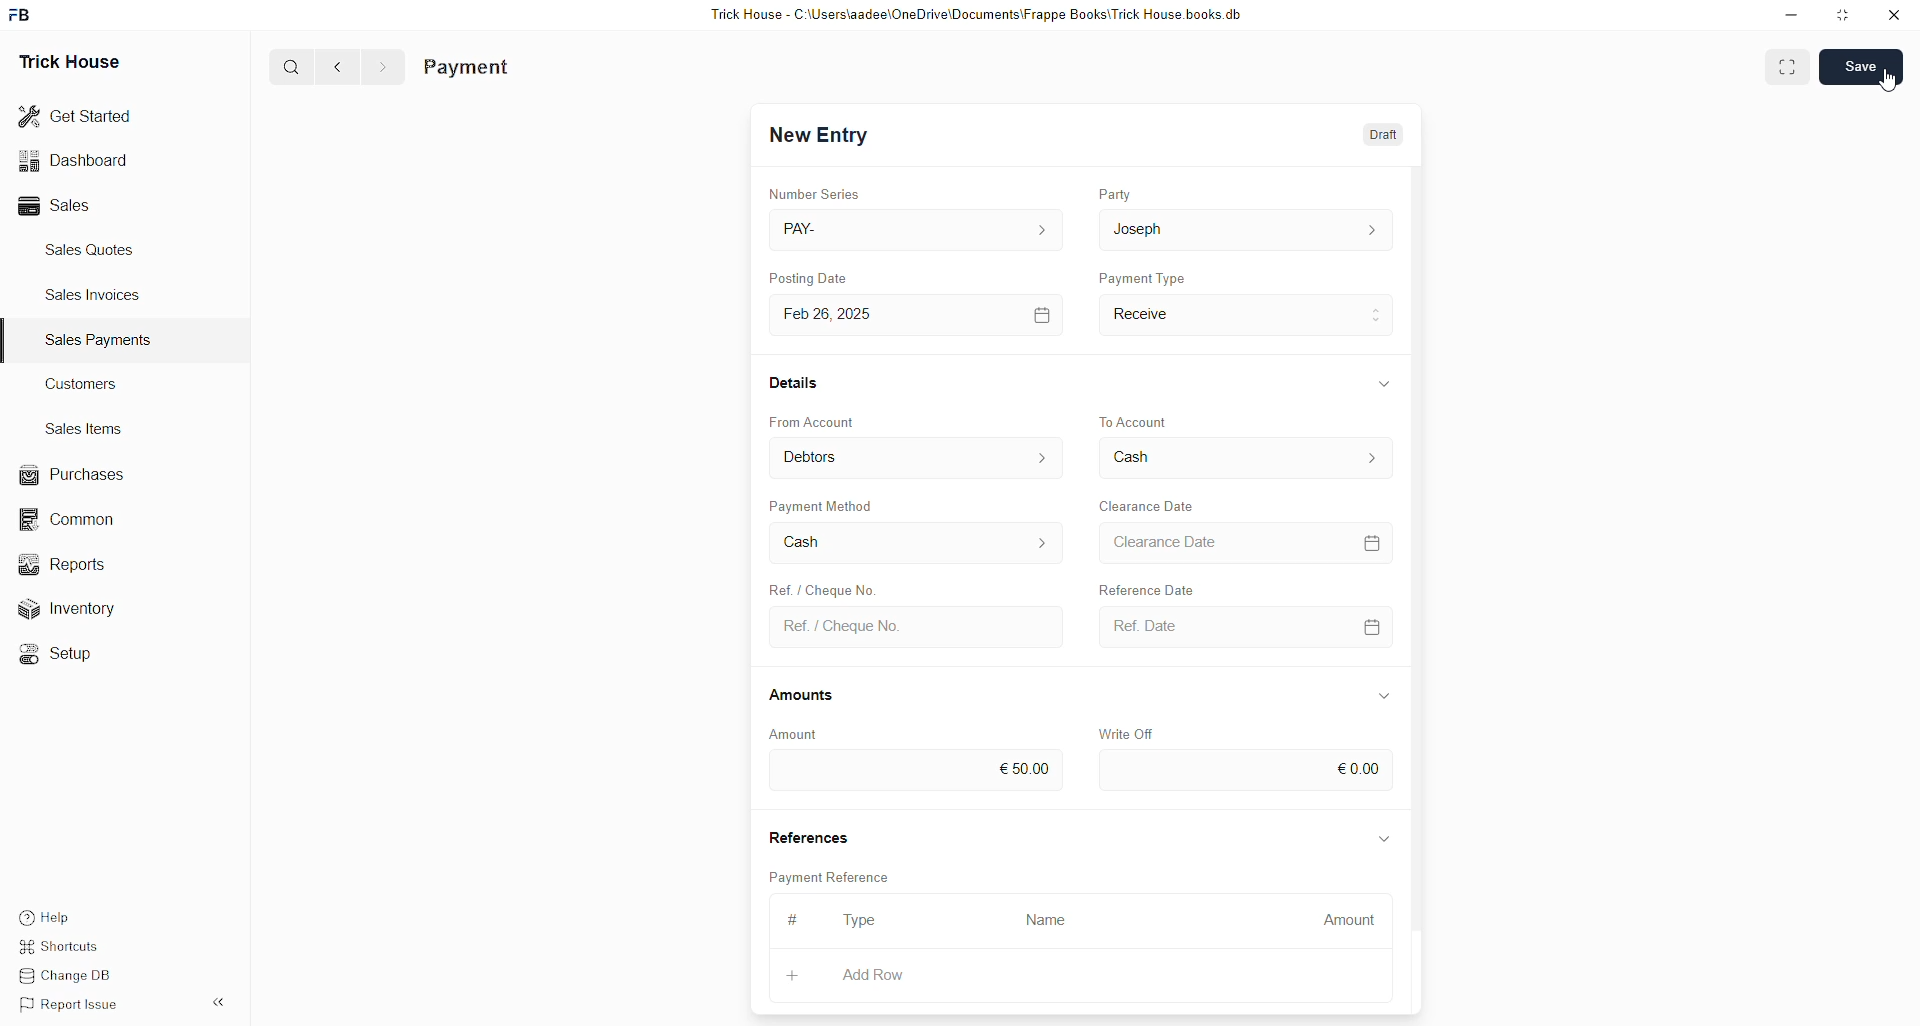 The height and width of the screenshot is (1026, 1920). Describe the element at coordinates (794, 919) in the screenshot. I see `#` at that location.